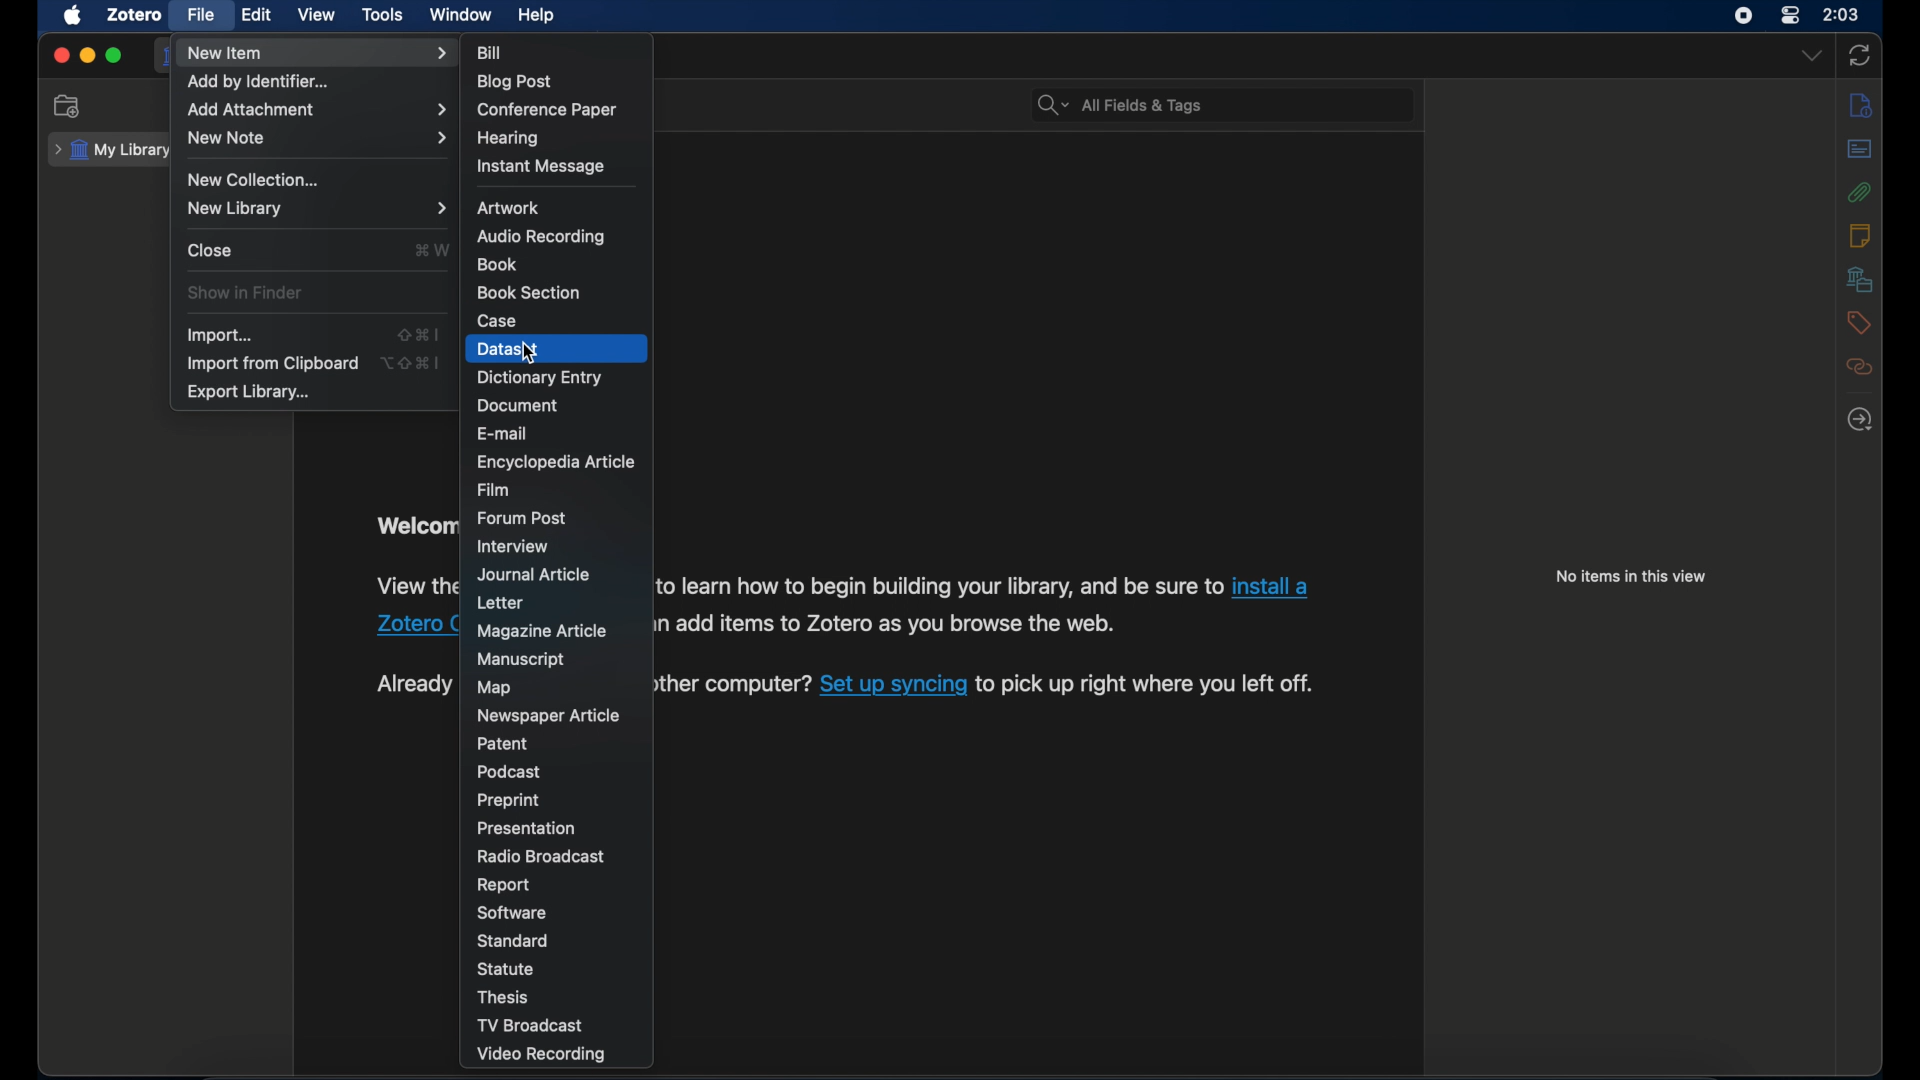 The image size is (1920, 1080). What do you see at coordinates (728, 684) in the screenshot?
I see `` at bounding box center [728, 684].